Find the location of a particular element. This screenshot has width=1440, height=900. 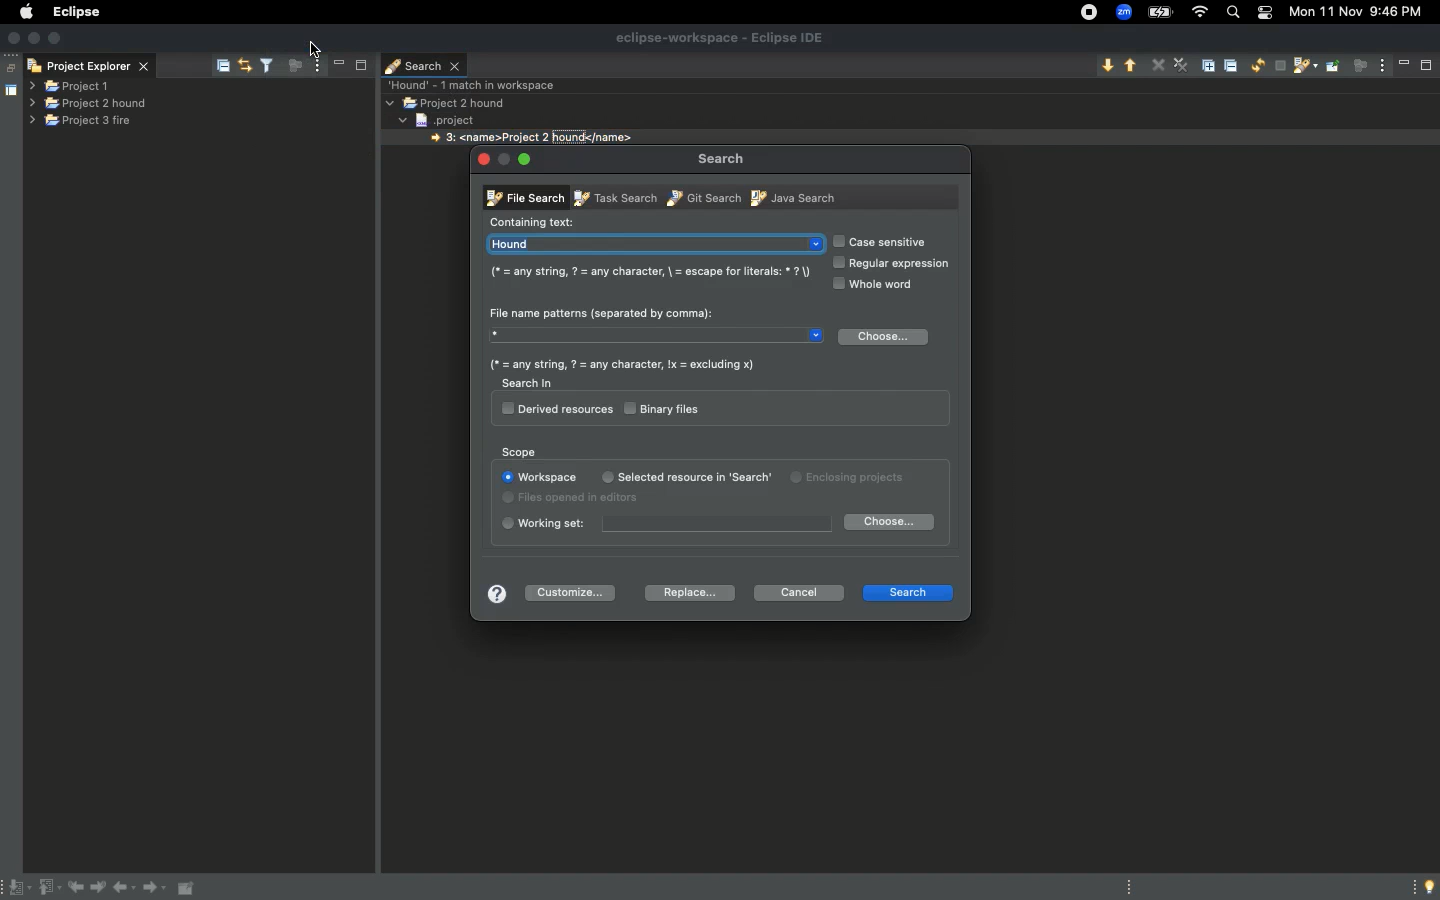

eclipse-workspace - Eclipse IDE is located at coordinates (720, 37).